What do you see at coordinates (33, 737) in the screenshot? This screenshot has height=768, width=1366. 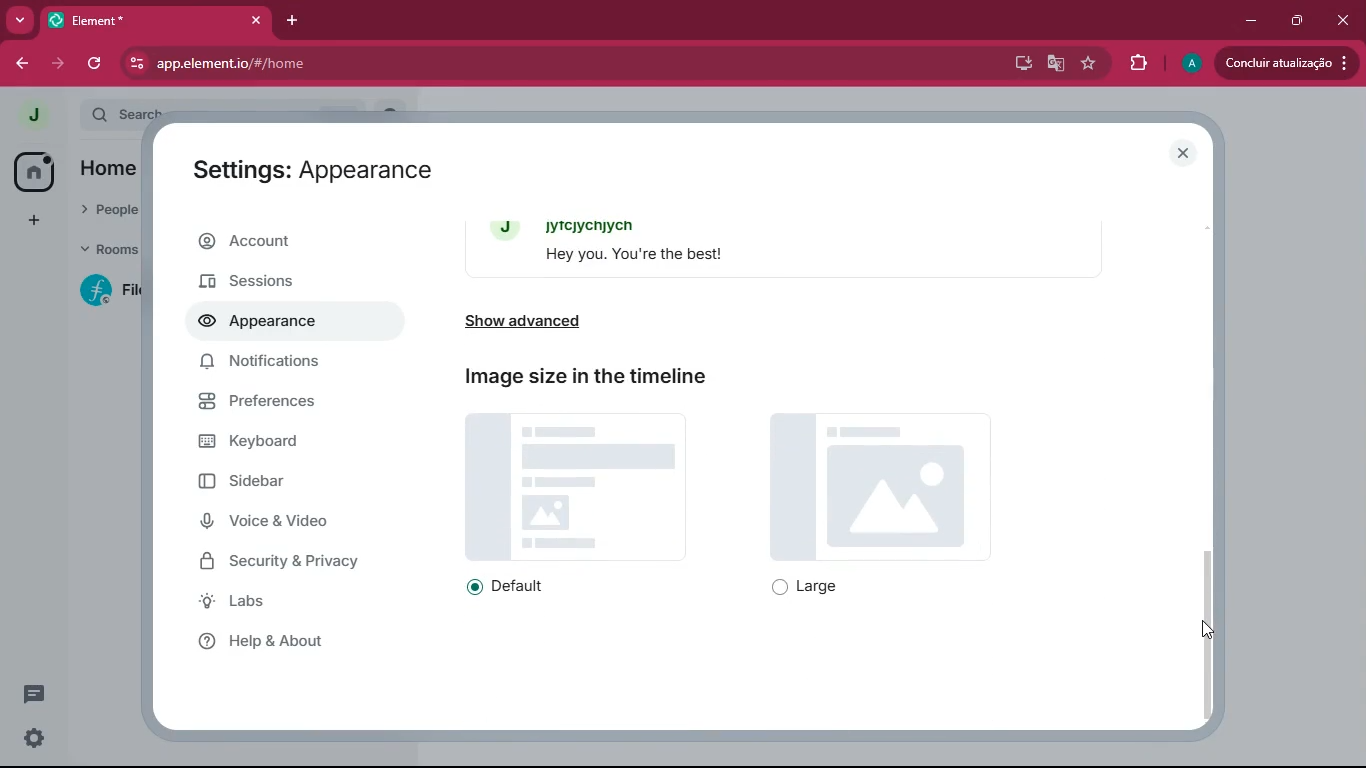 I see `settings` at bounding box center [33, 737].